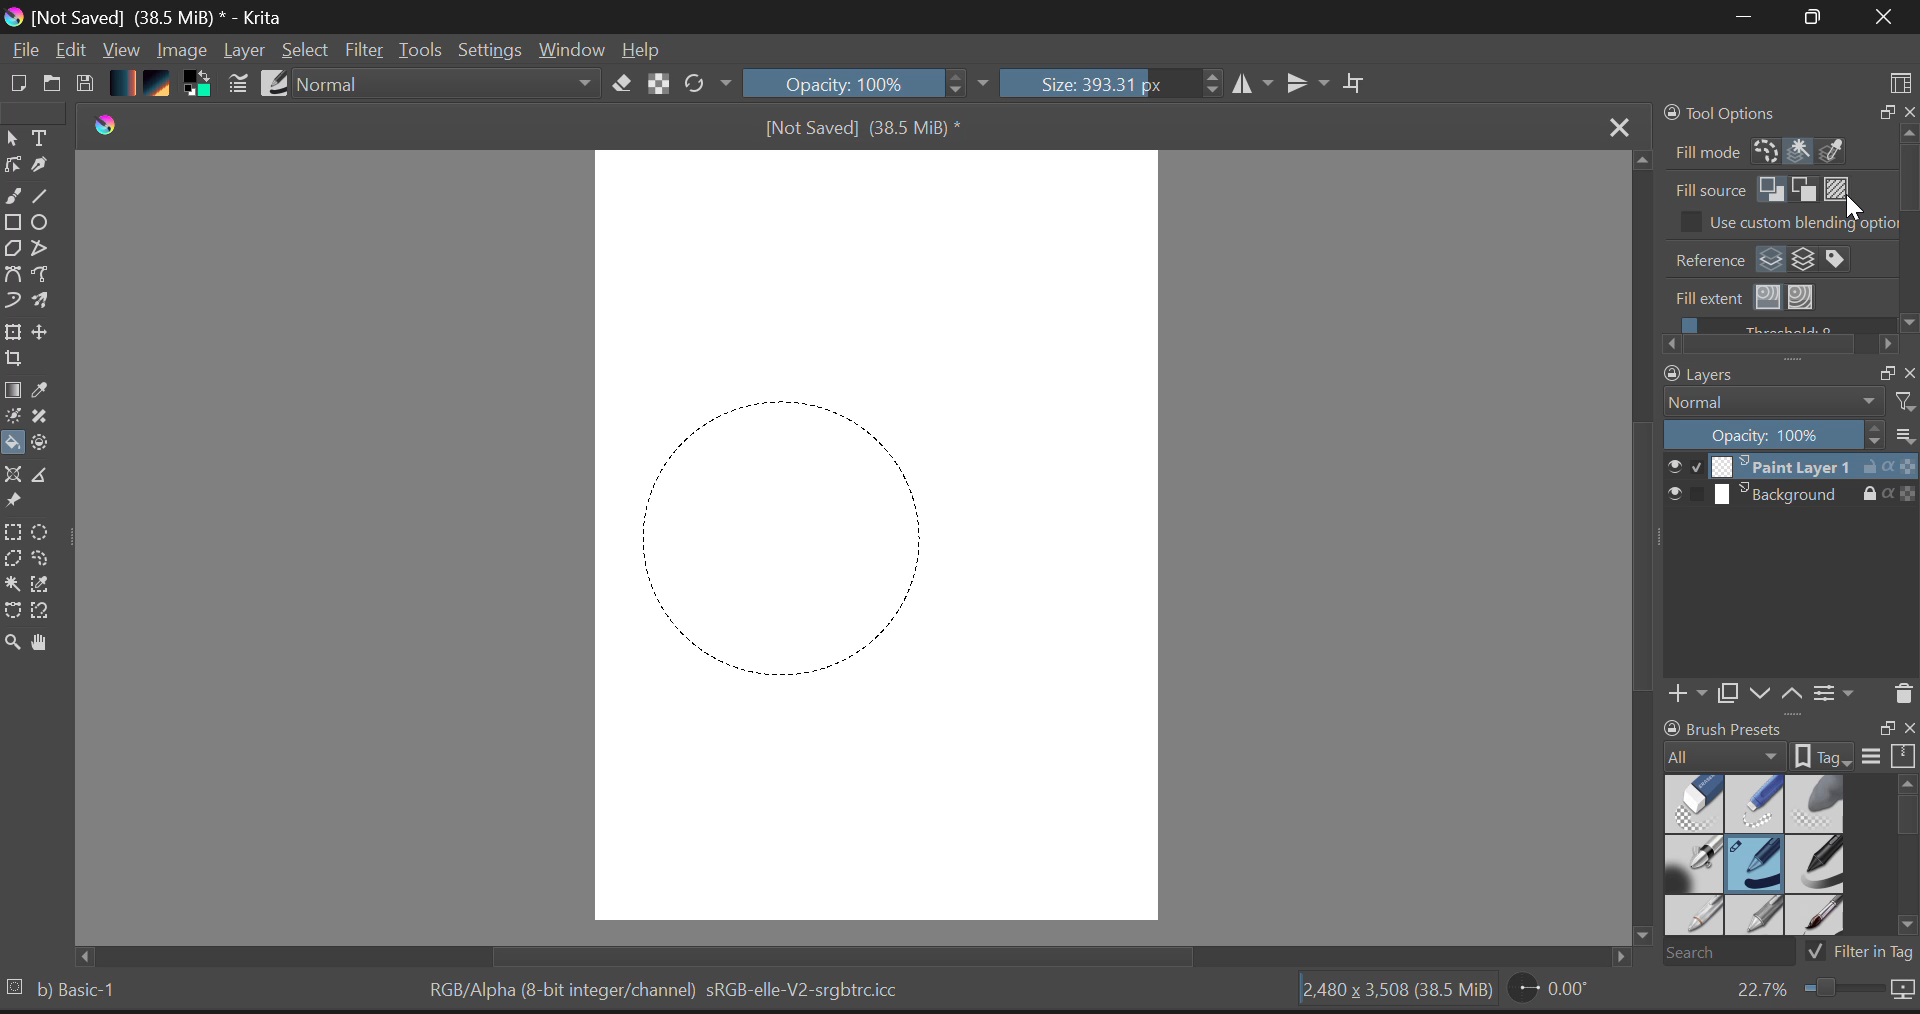 This screenshot has width=1920, height=1014. Describe the element at coordinates (14, 253) in the screenshot. I see `Polygon` at that location.